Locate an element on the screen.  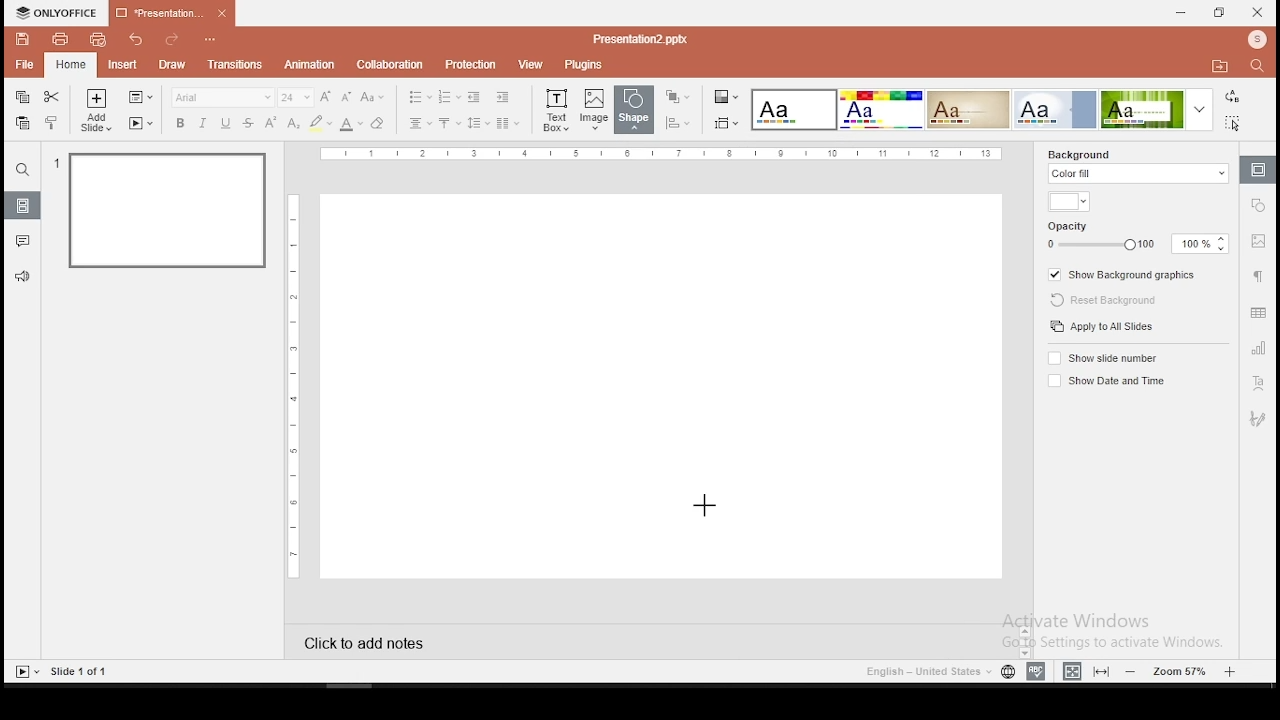
background fill is located at coordinates (1139, 168).